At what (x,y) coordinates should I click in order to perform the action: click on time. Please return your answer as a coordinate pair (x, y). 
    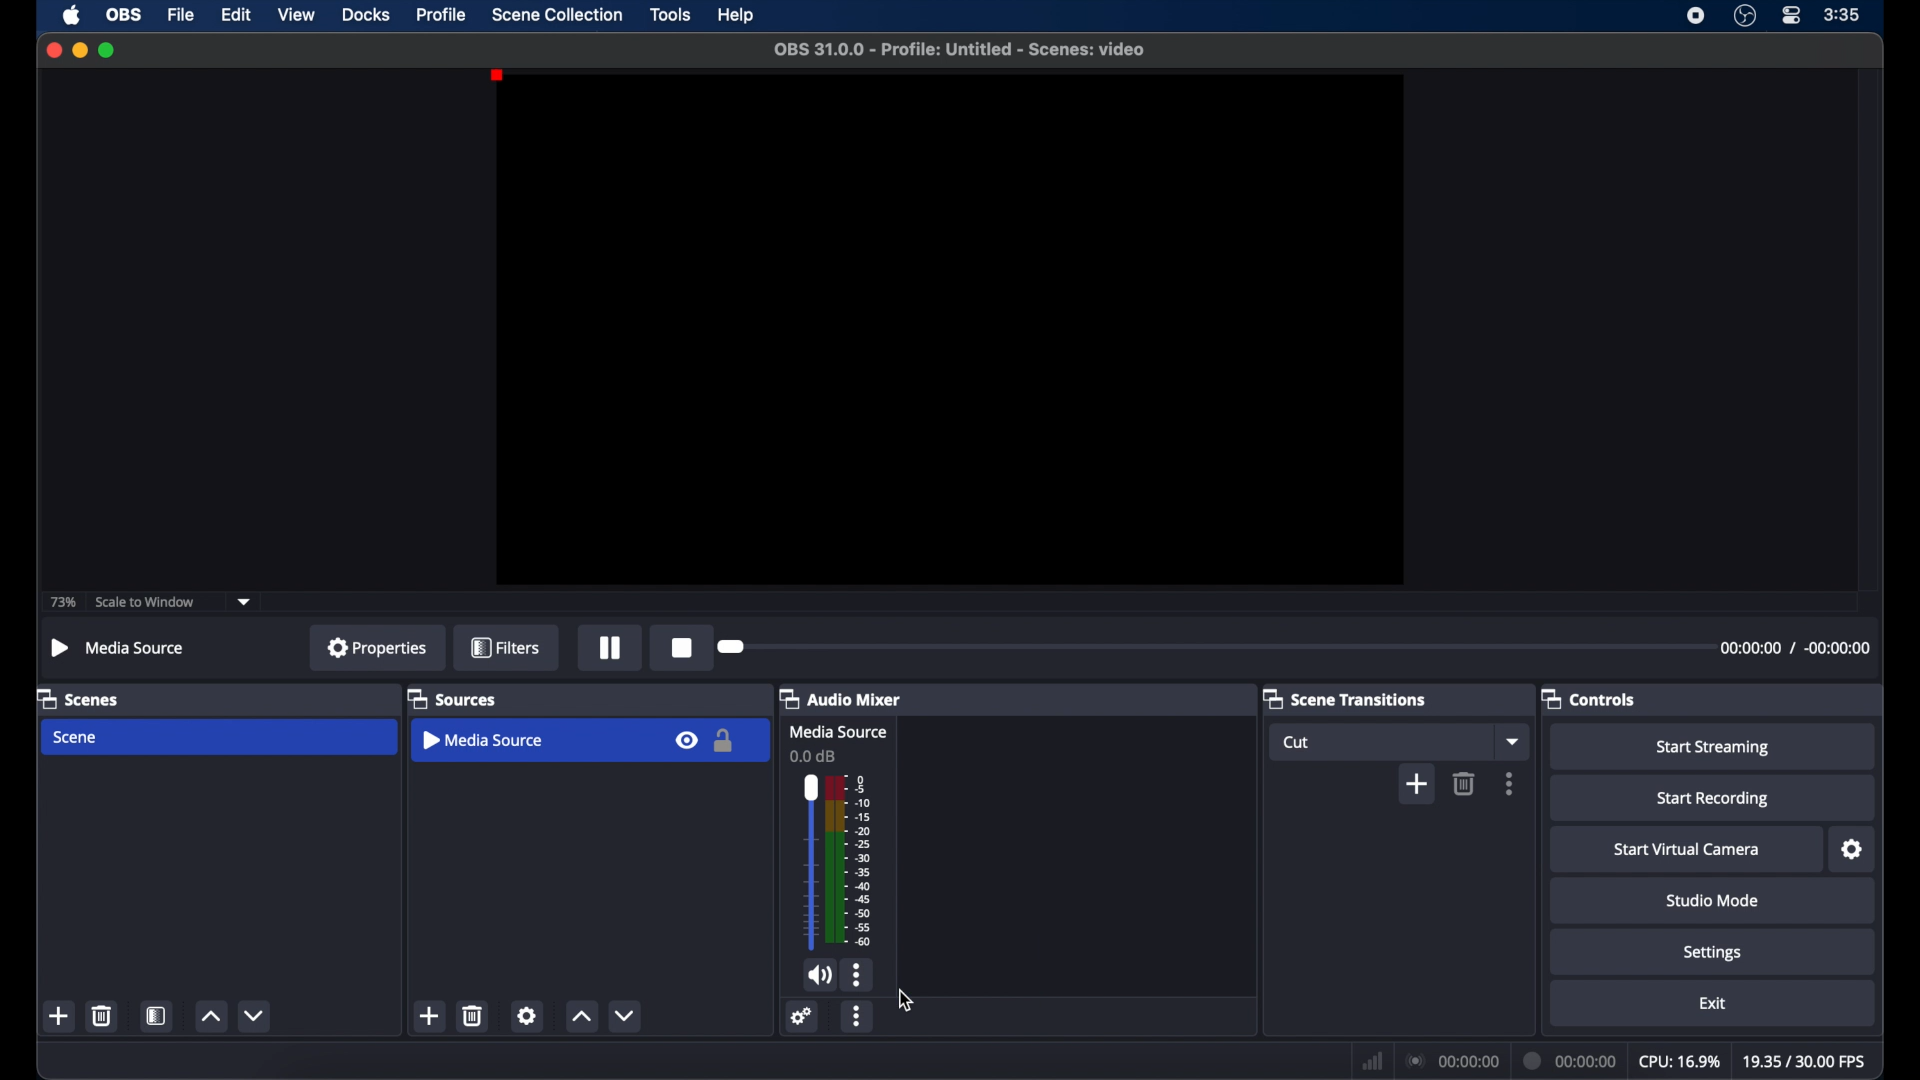
    Looking at the image, I should click on (1842, 15).